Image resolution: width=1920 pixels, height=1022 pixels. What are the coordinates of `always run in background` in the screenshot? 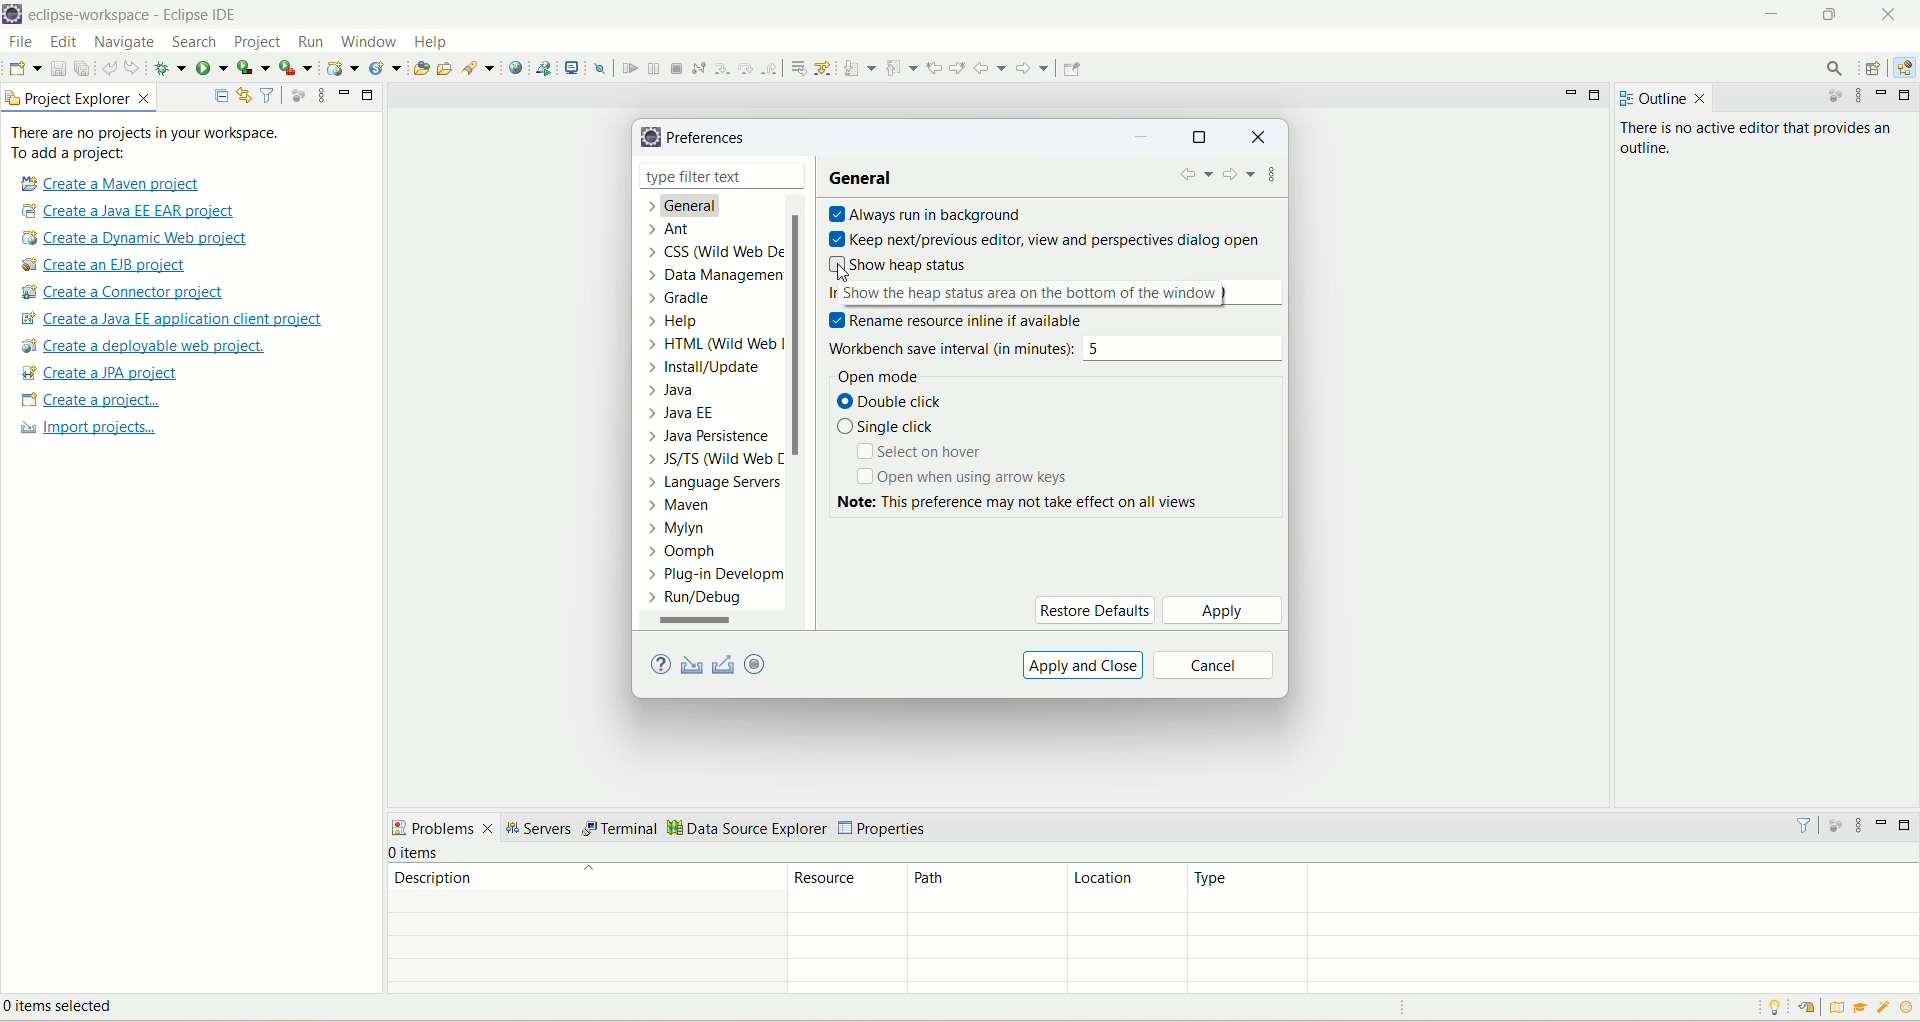 It's located at (931, 214).